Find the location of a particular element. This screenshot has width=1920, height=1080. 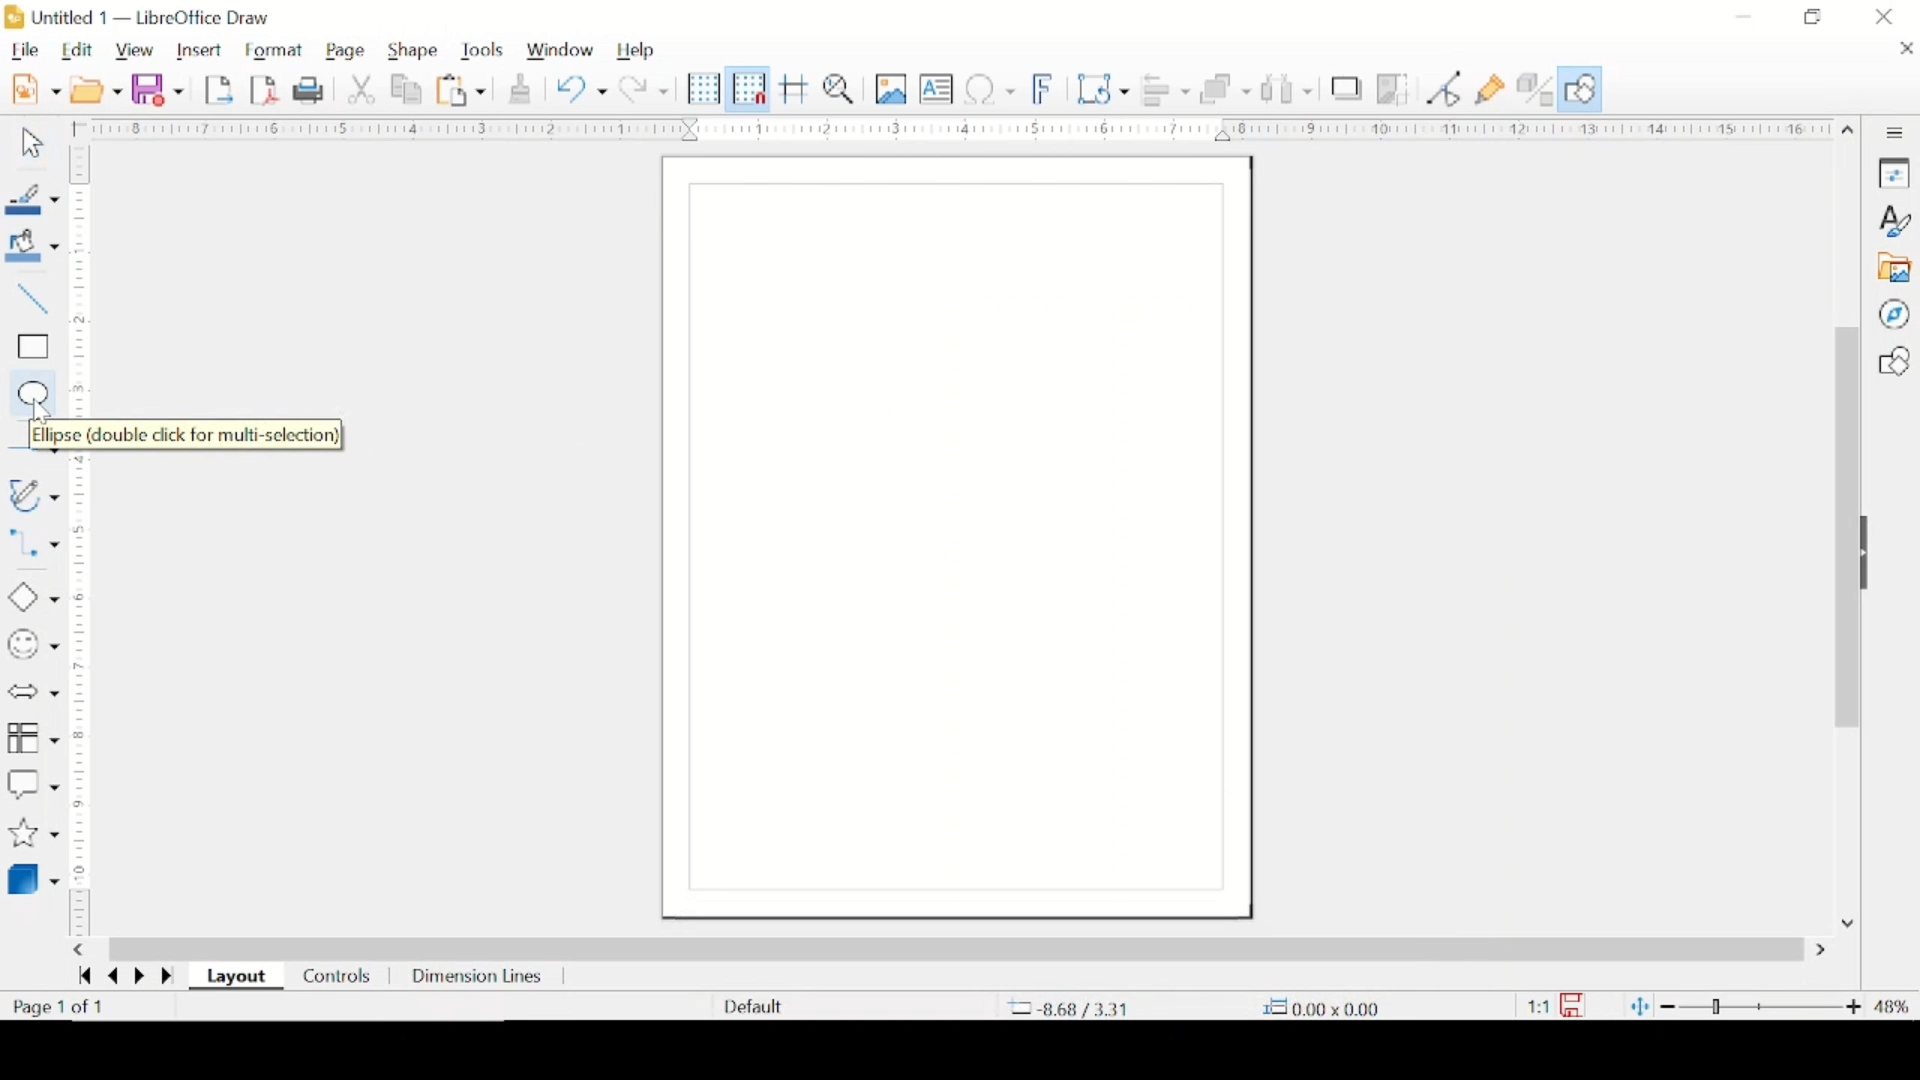

close is located at coordinates (1905, 50).